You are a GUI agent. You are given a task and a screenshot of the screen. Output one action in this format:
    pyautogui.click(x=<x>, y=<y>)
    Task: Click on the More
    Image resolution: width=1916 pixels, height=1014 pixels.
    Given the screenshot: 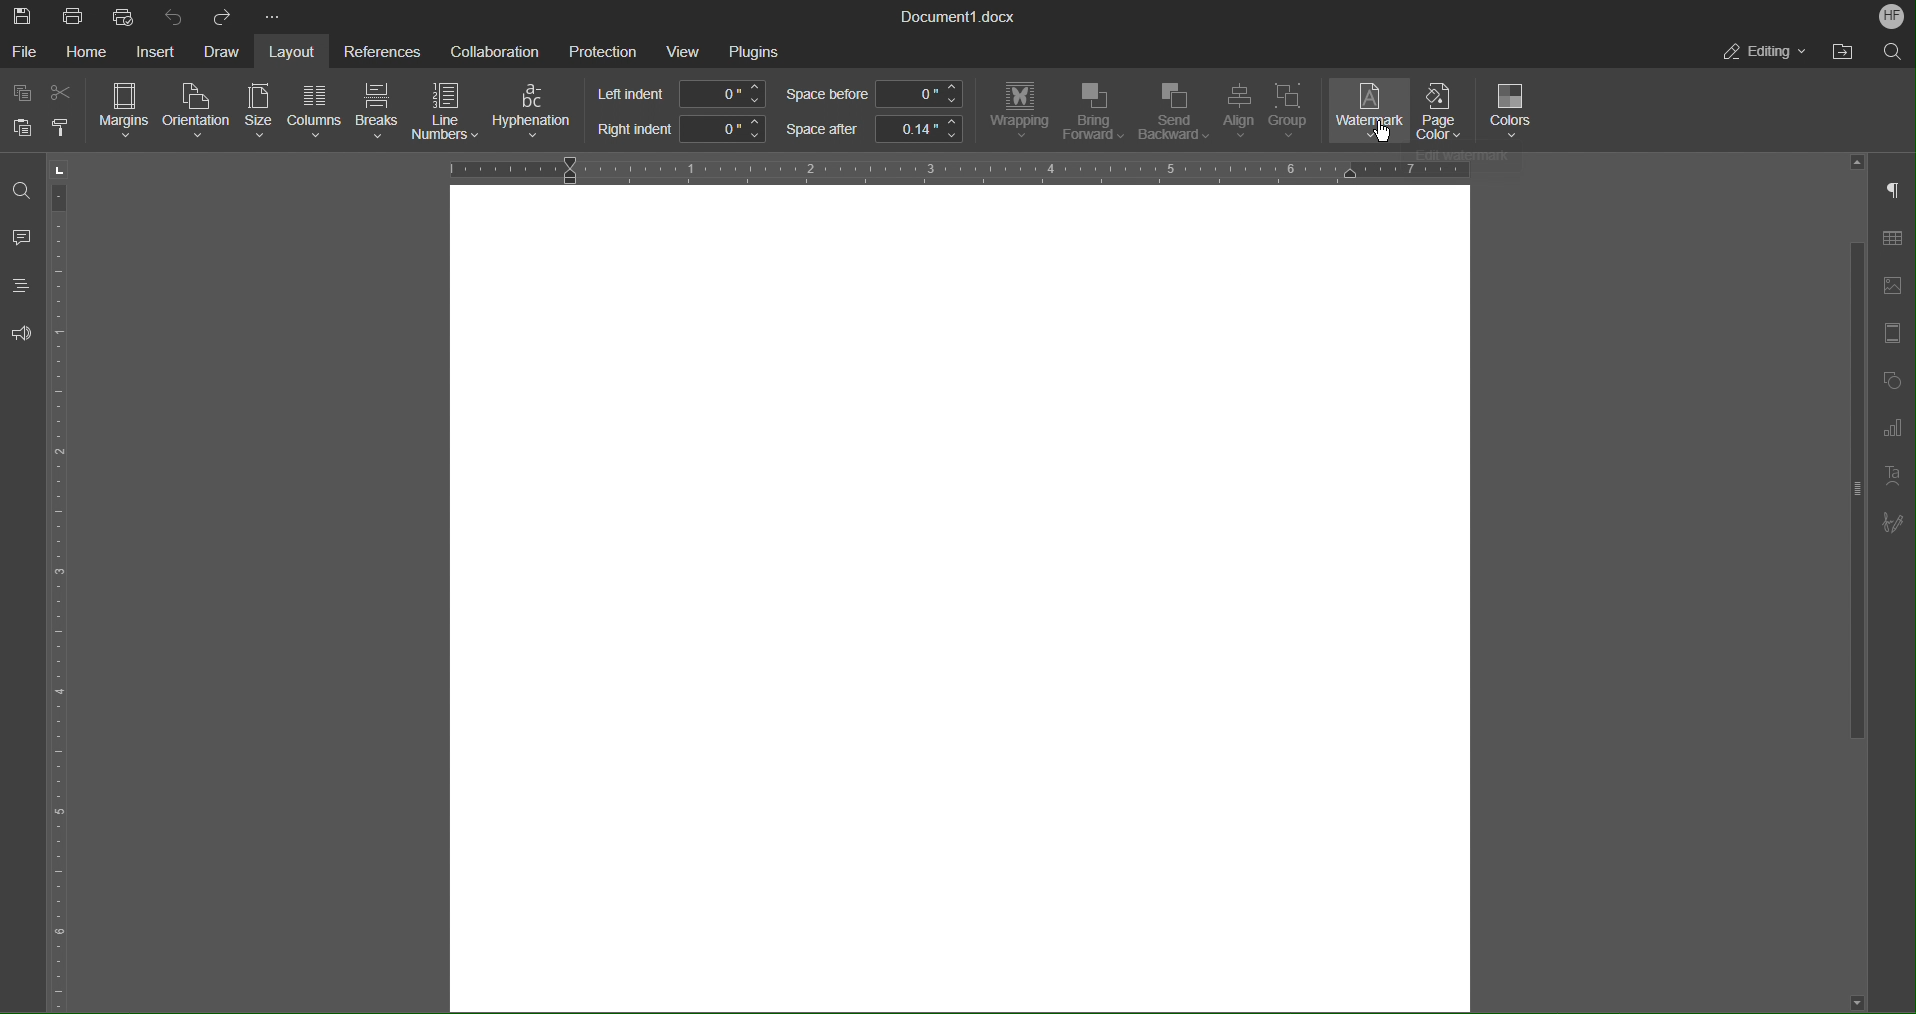 What is the action you would take?
    pyautogui.click(x=275, y=18)
    